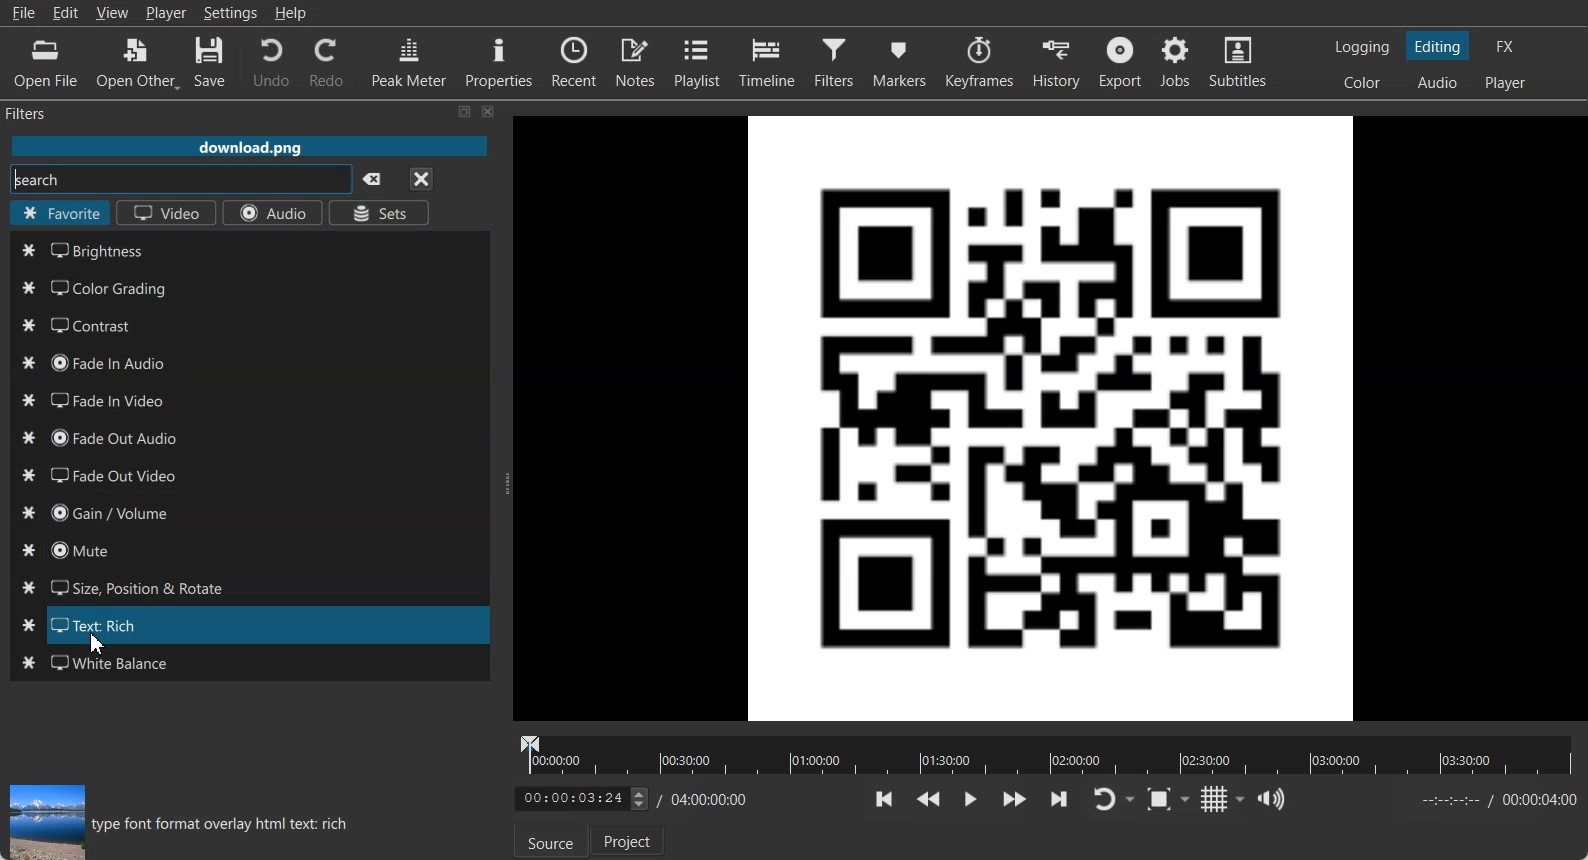 The height and width of the screenshot is (860, 1588). Describe the element at coordinates (66, 12) in the screenshot. I see `Edit` at that location.